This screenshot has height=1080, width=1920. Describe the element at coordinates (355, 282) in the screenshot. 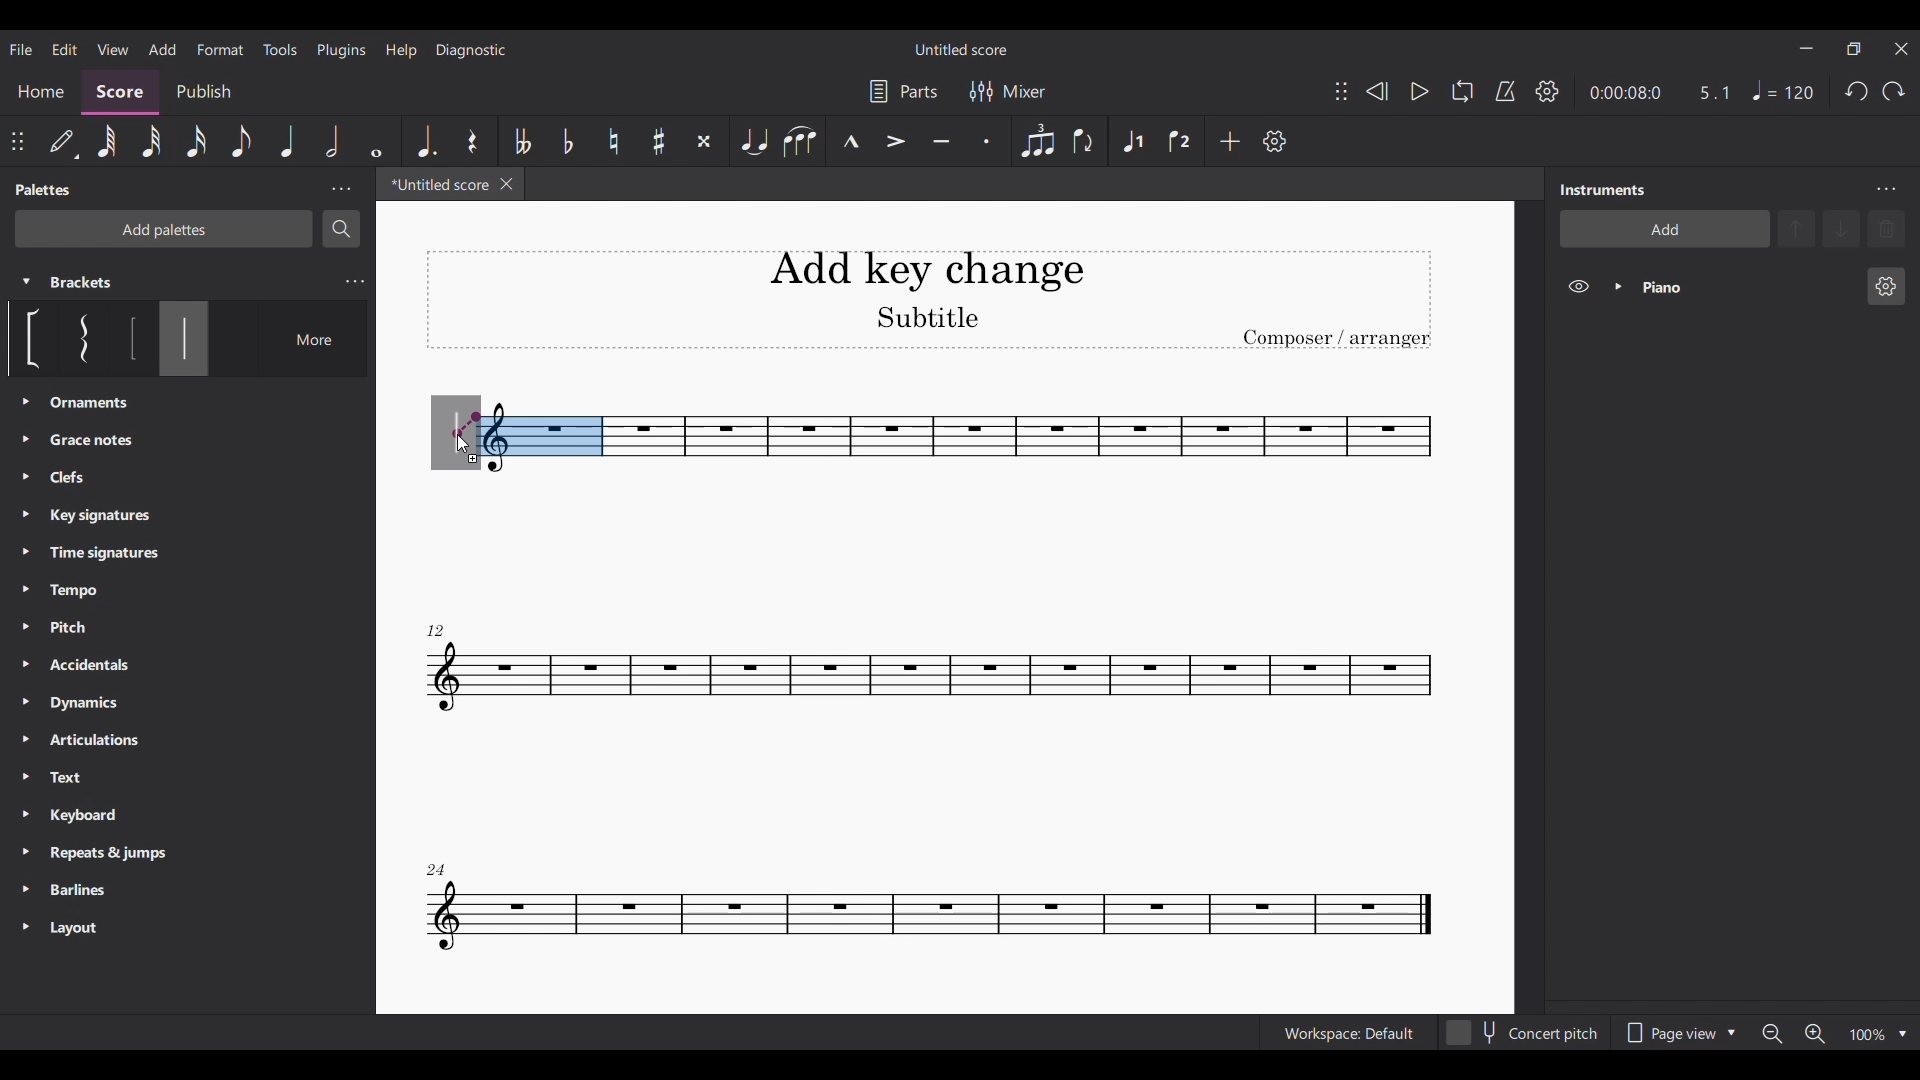

I see `Bracket settings` at that location.